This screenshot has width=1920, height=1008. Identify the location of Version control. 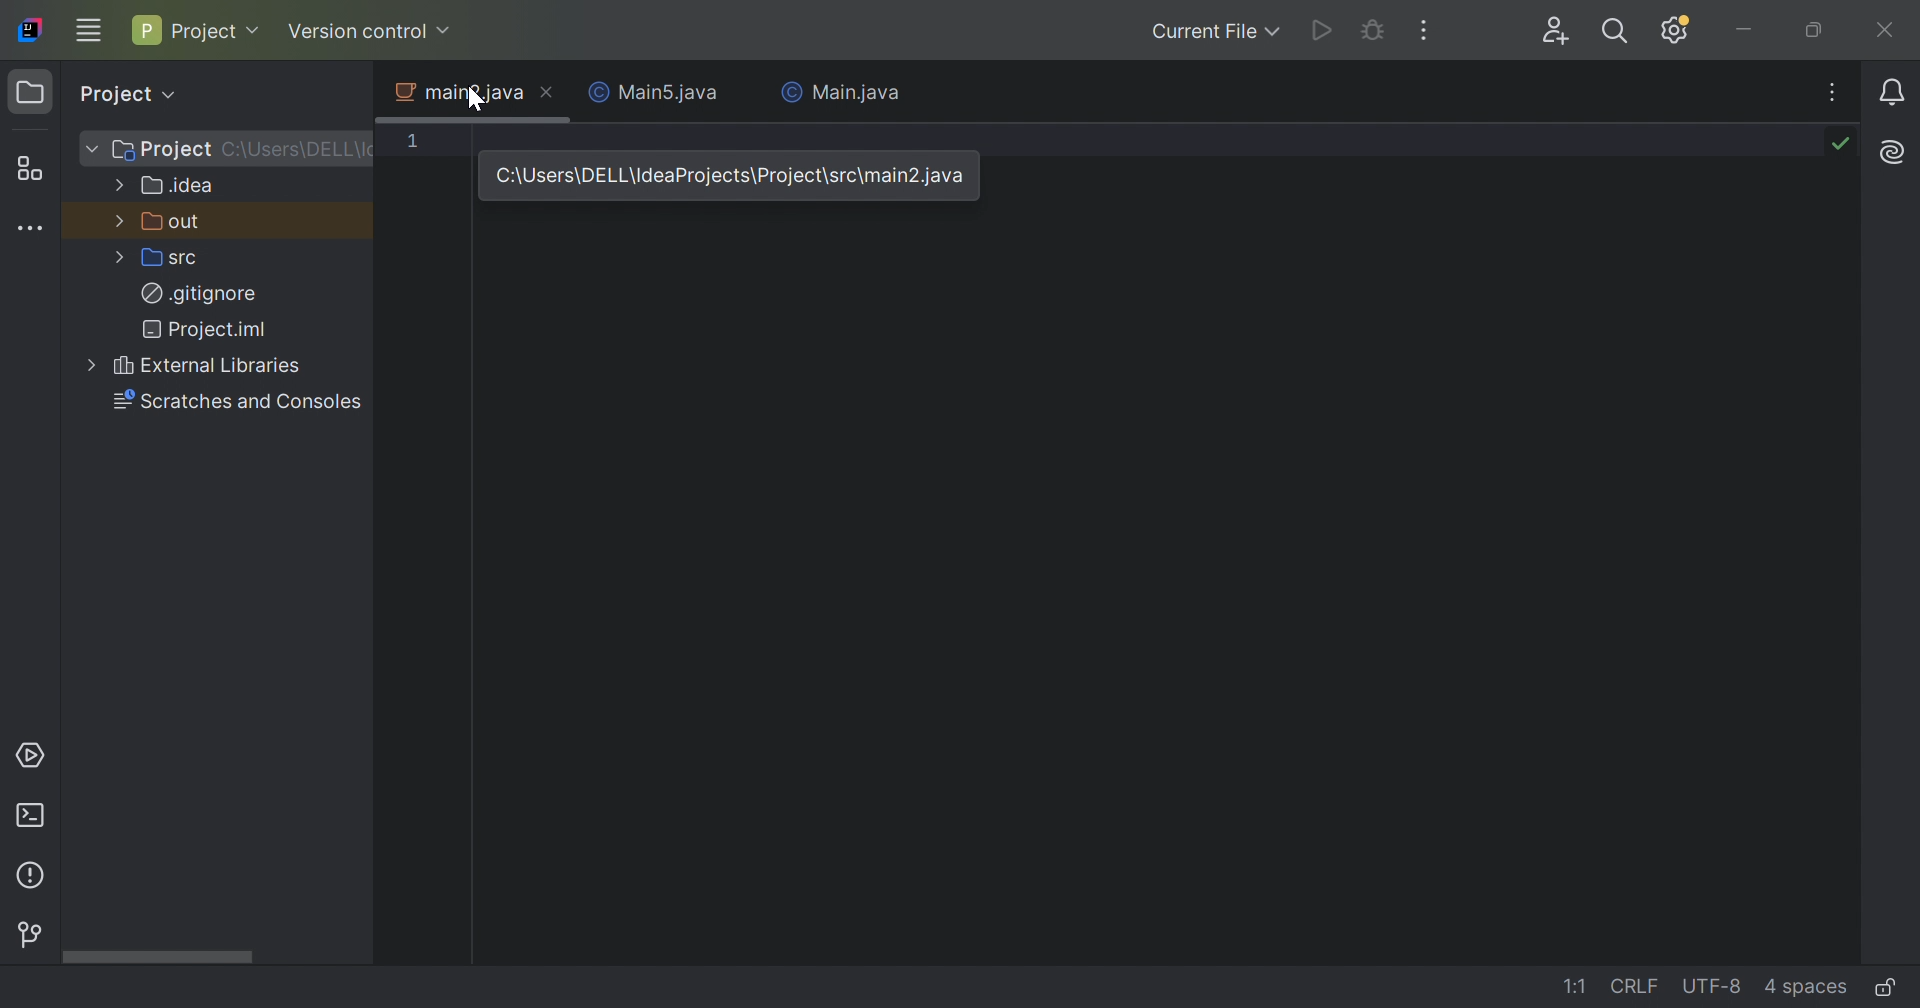
(31, 934).